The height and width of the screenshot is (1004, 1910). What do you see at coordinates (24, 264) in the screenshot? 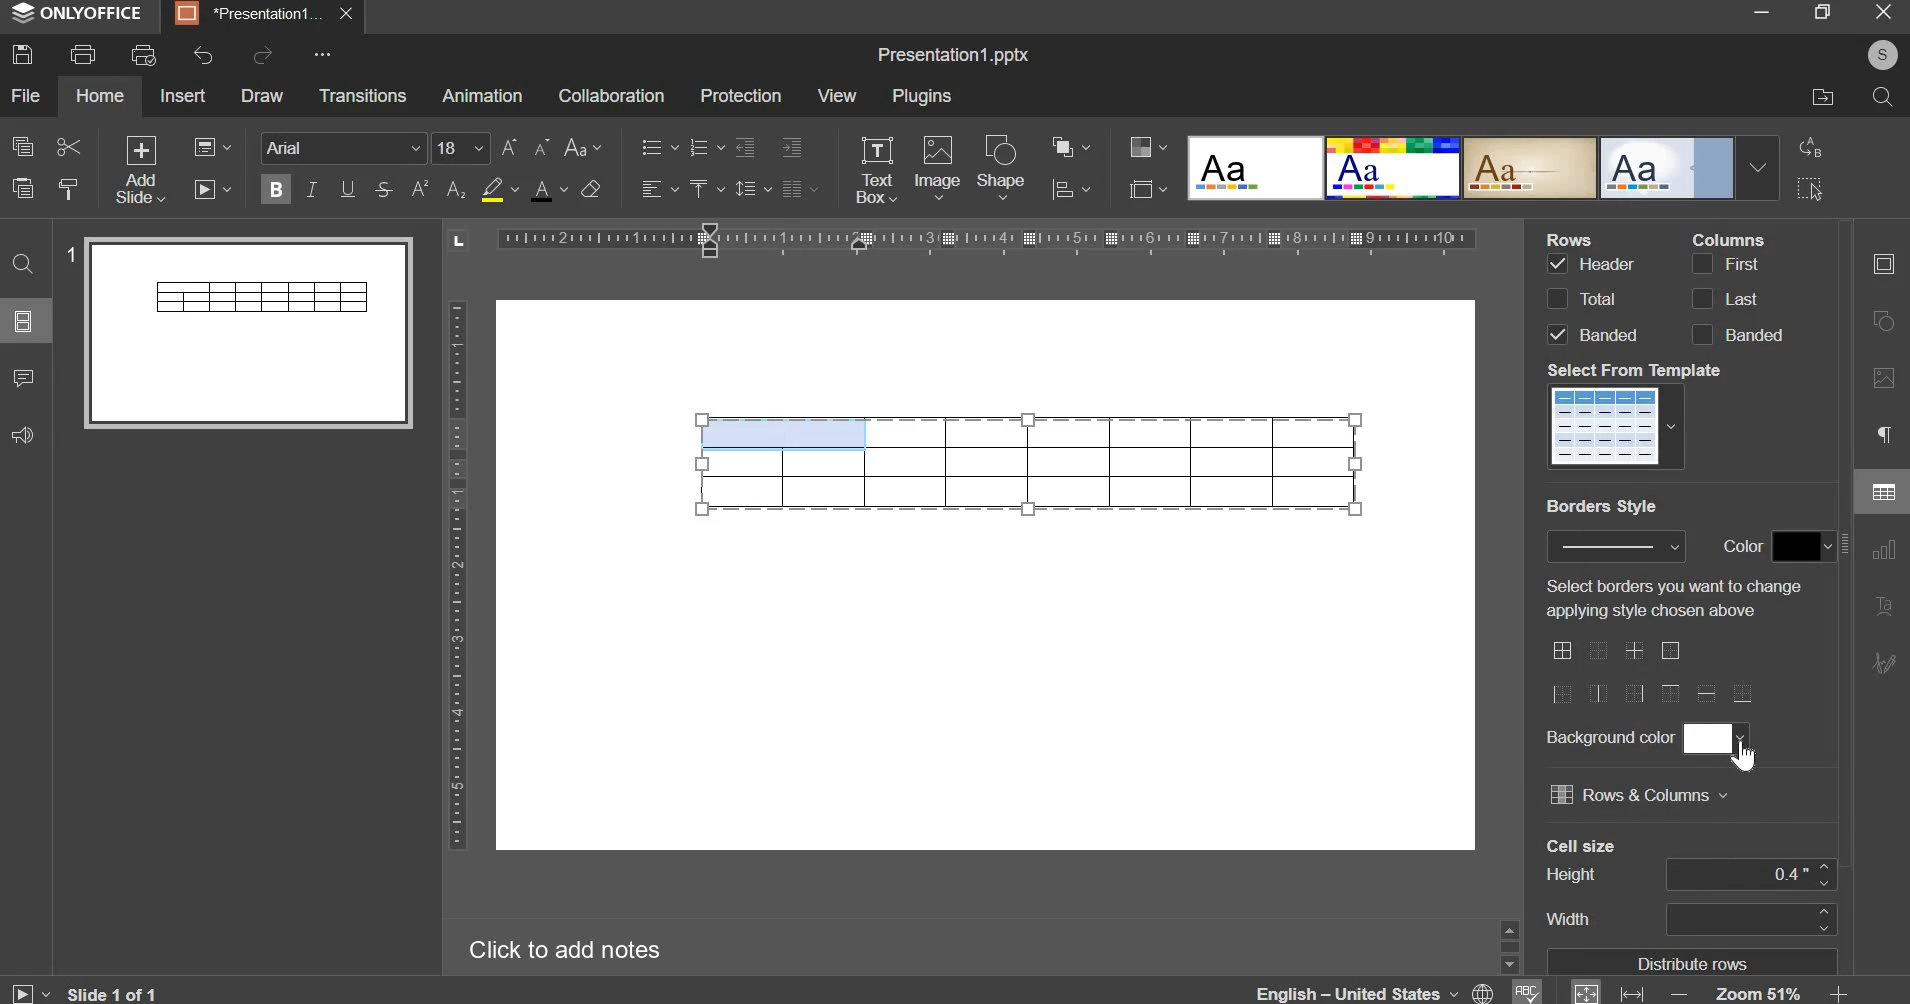
I see `find` at bounding box center [24, 264].